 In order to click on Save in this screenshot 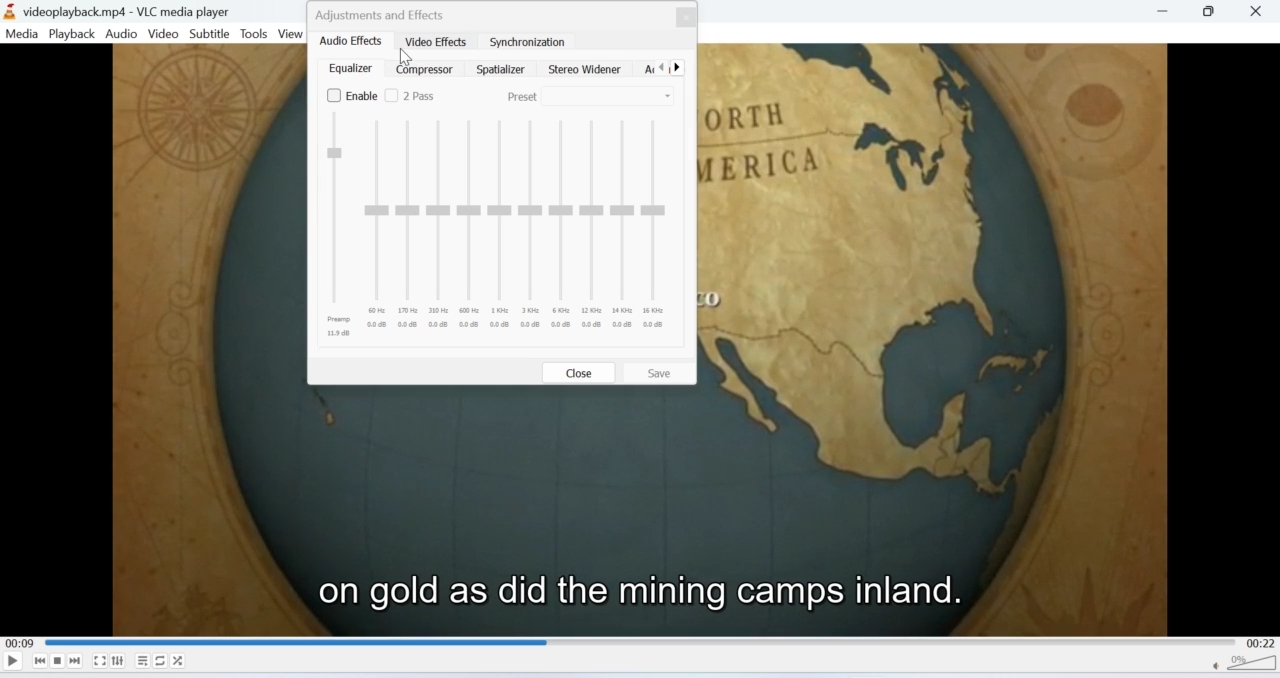, I will do `click(662, 373)`.